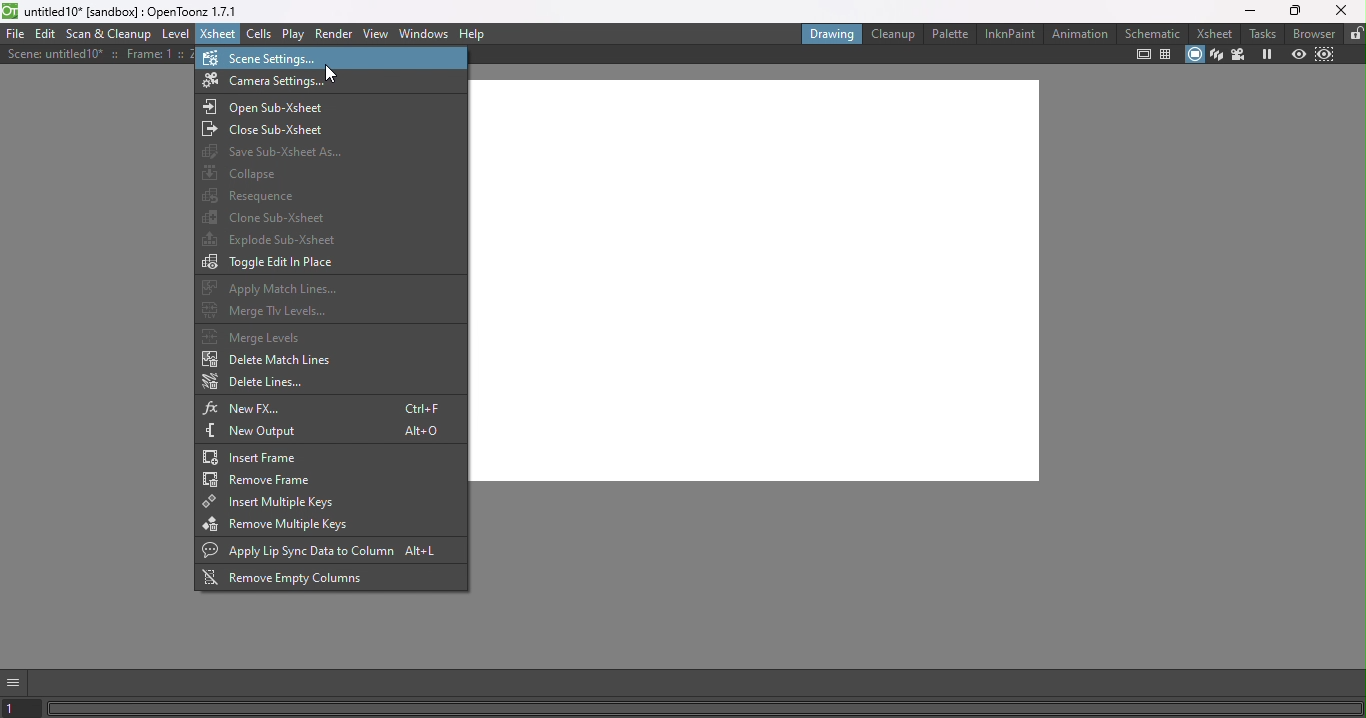  Describe the element at coordinates (261, 479) in the screenshot. I see `Remove from` at that location.